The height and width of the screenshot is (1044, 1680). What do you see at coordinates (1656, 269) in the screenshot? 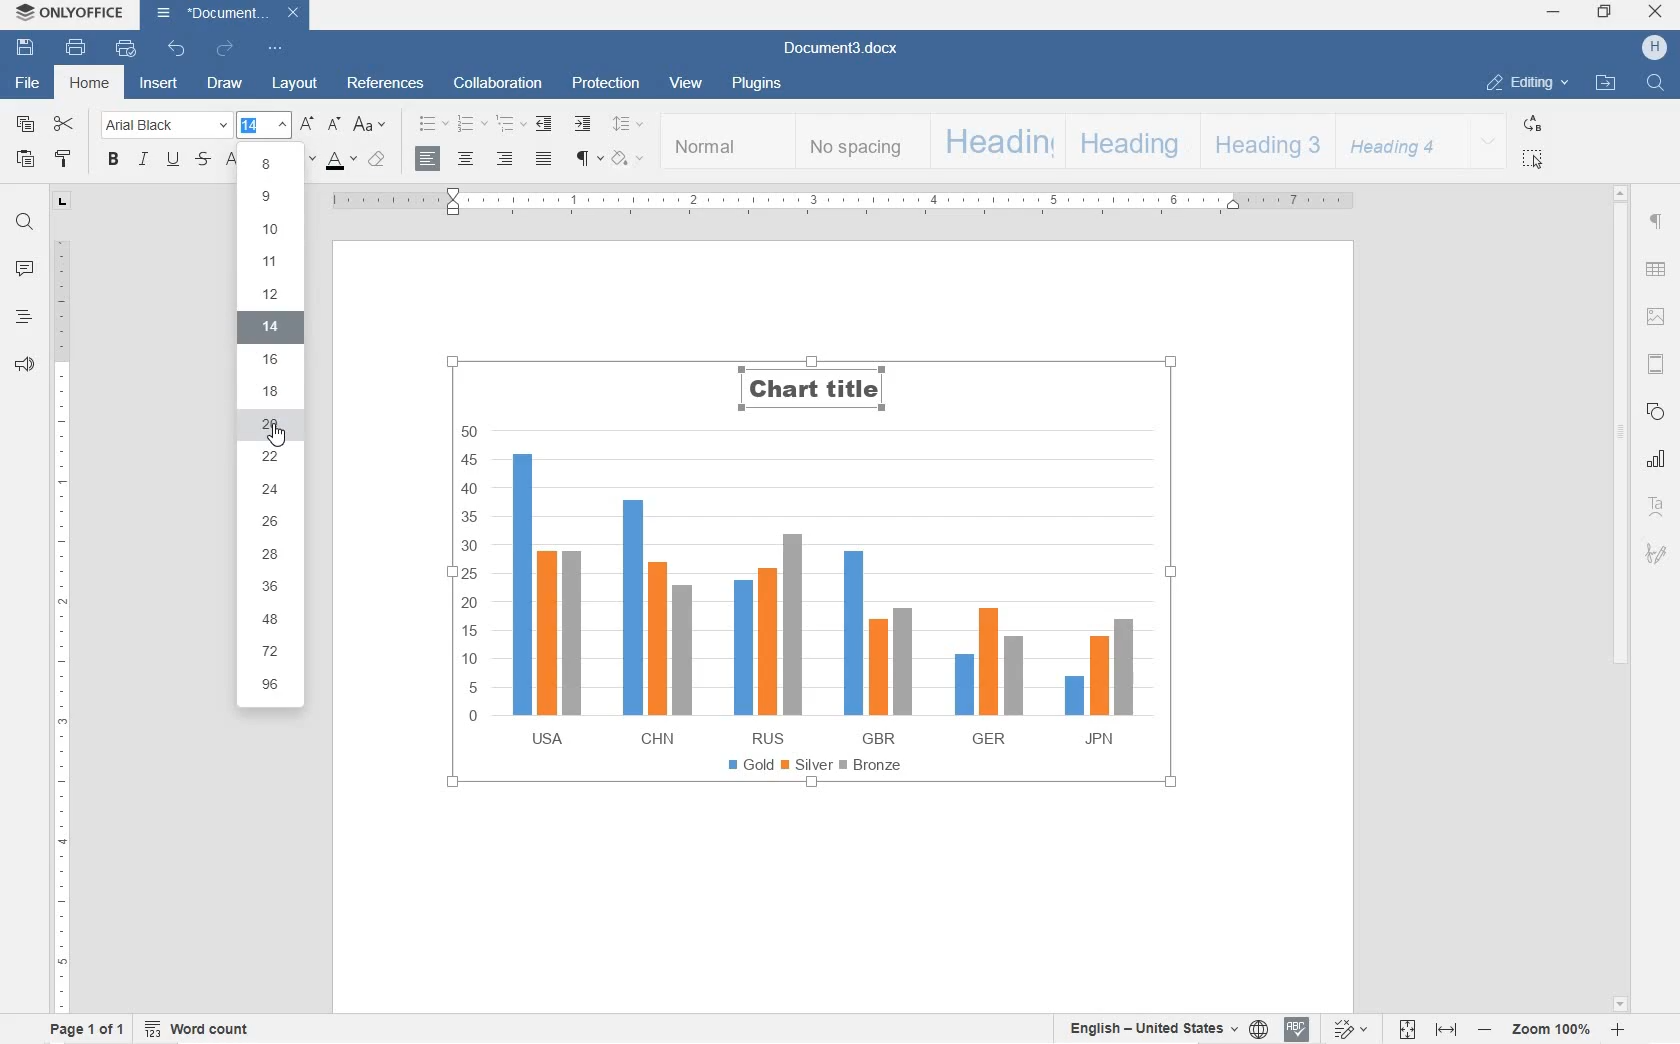
I see `TABLE SETTINGS` at bounding box center [1656, 269].